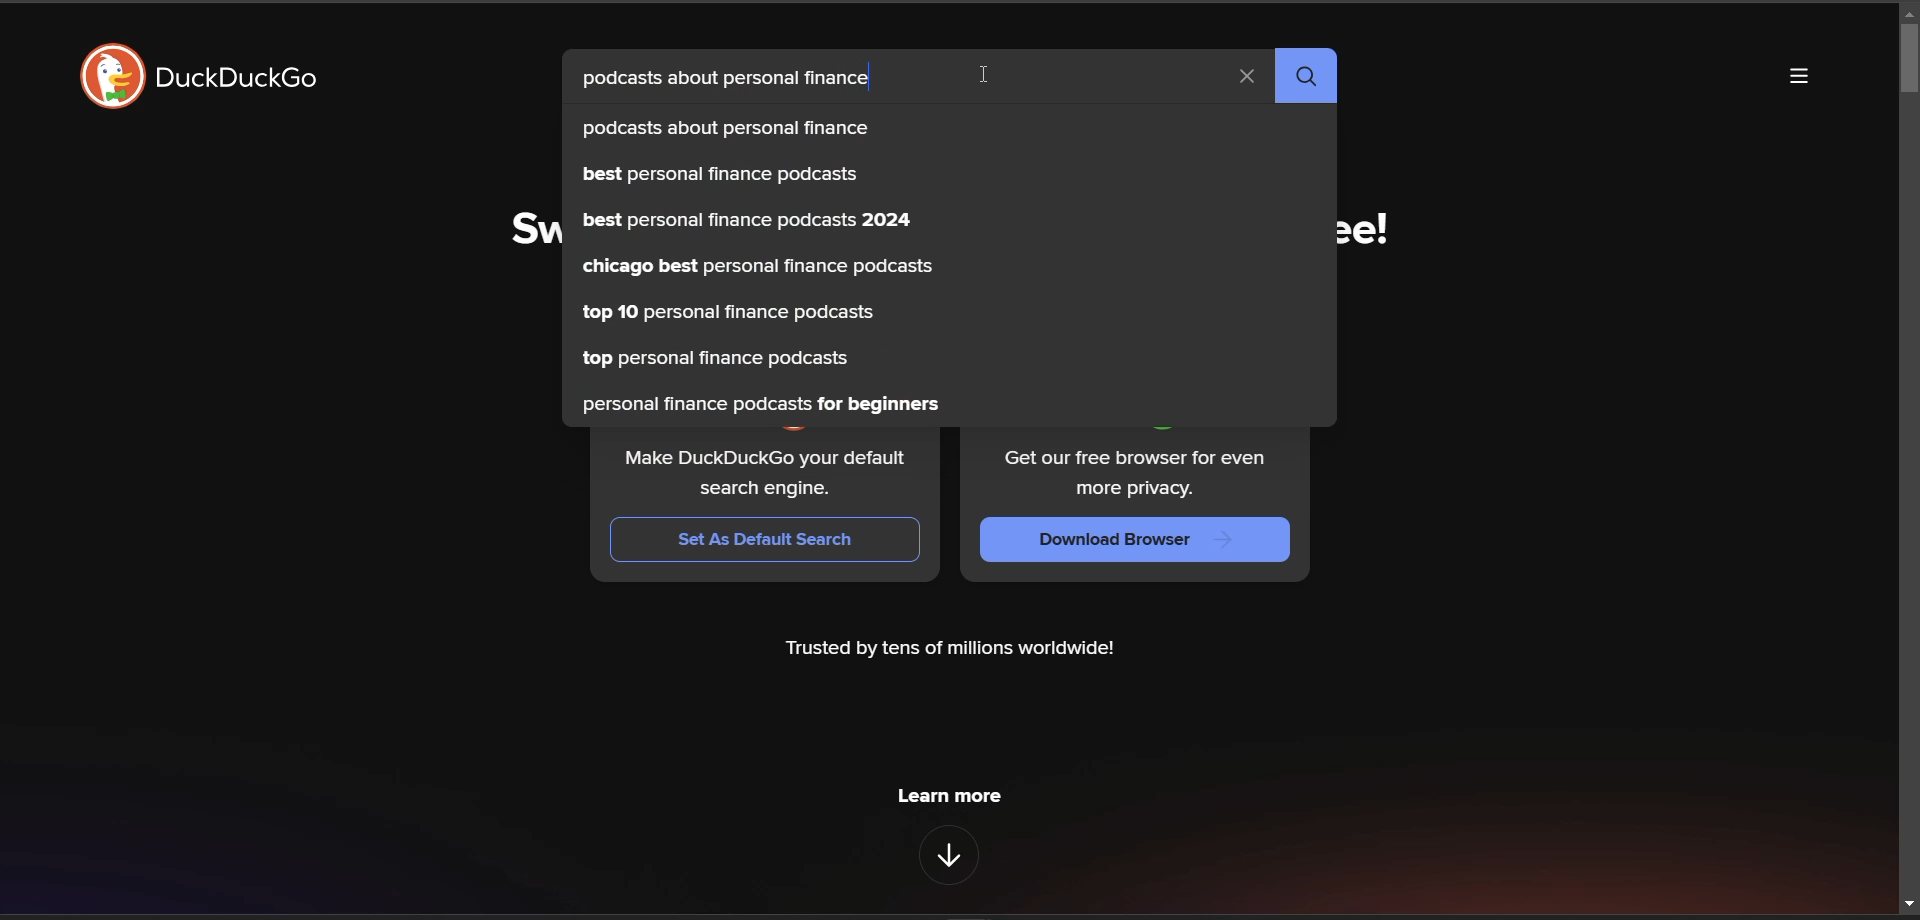 This screenshot has width=1920, height=920. What do you see at coordinates (1796, 76) in the screenshot?
I see `more options` at bounding box center [1796, 76].